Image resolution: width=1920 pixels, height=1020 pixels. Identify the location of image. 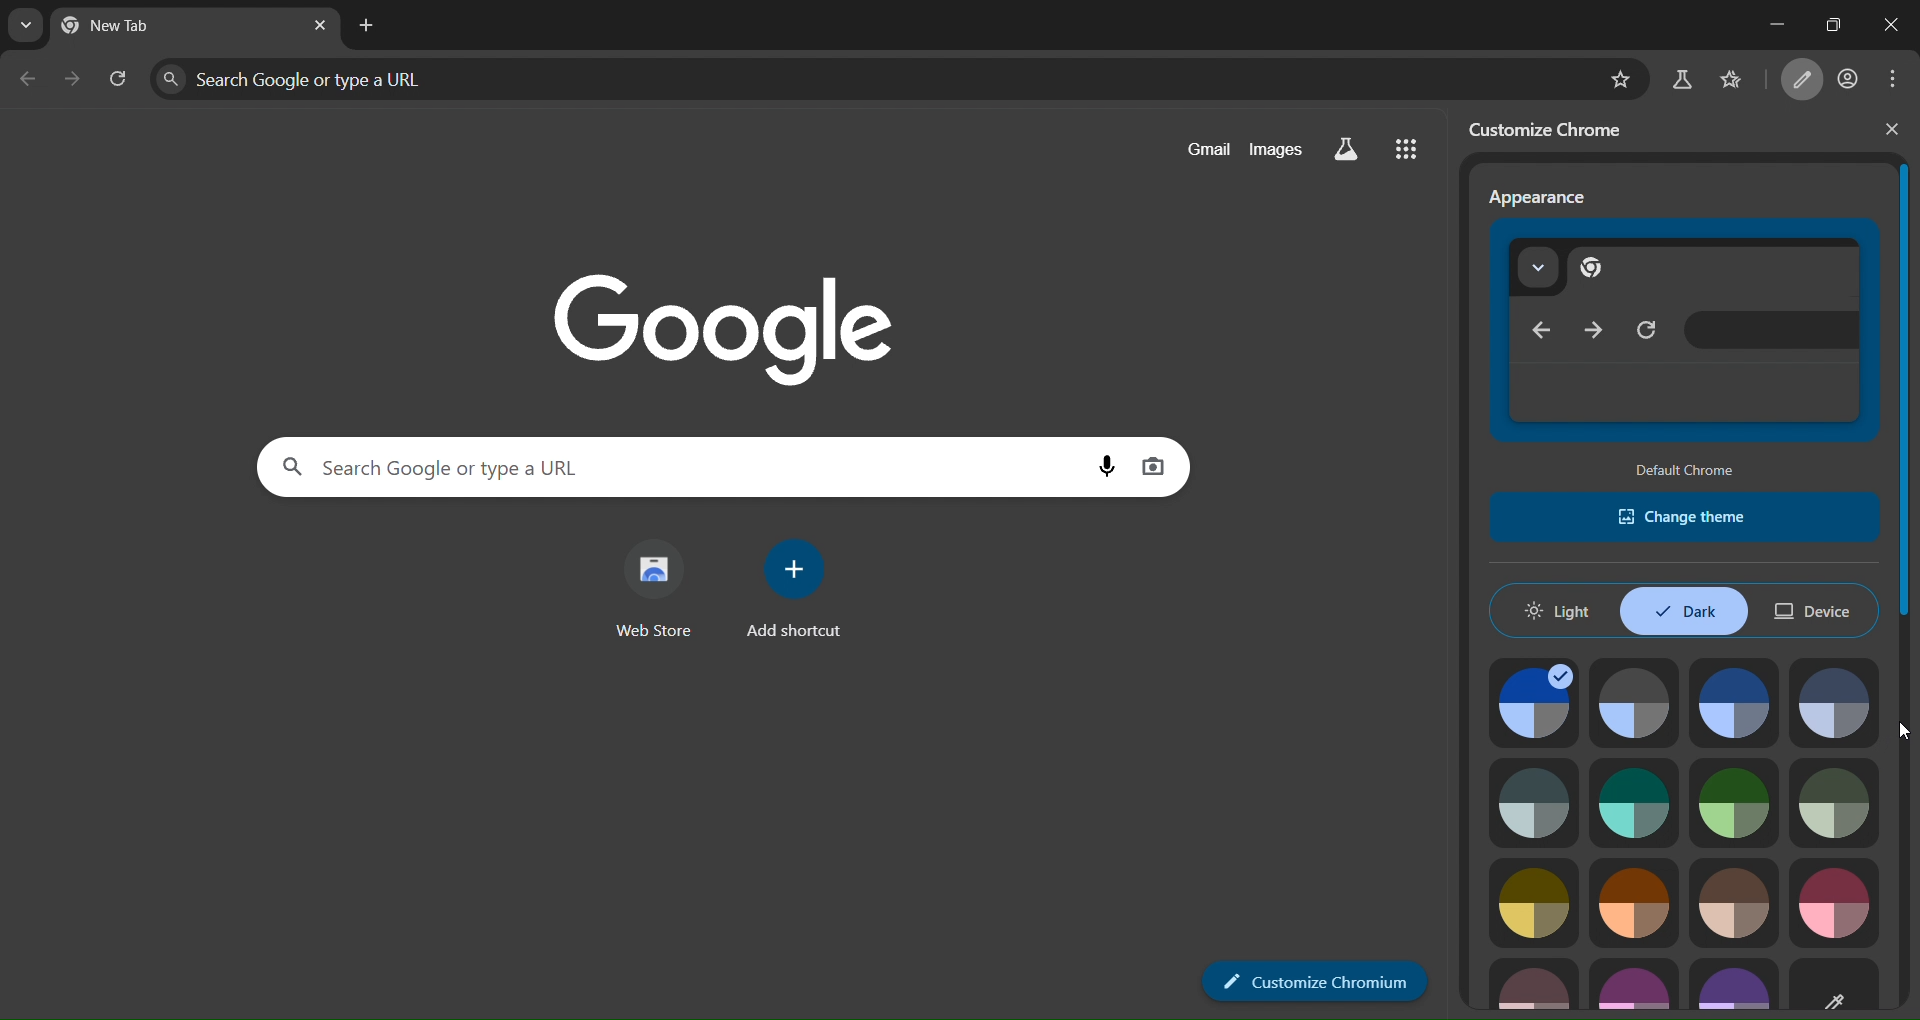
(1534, 802).